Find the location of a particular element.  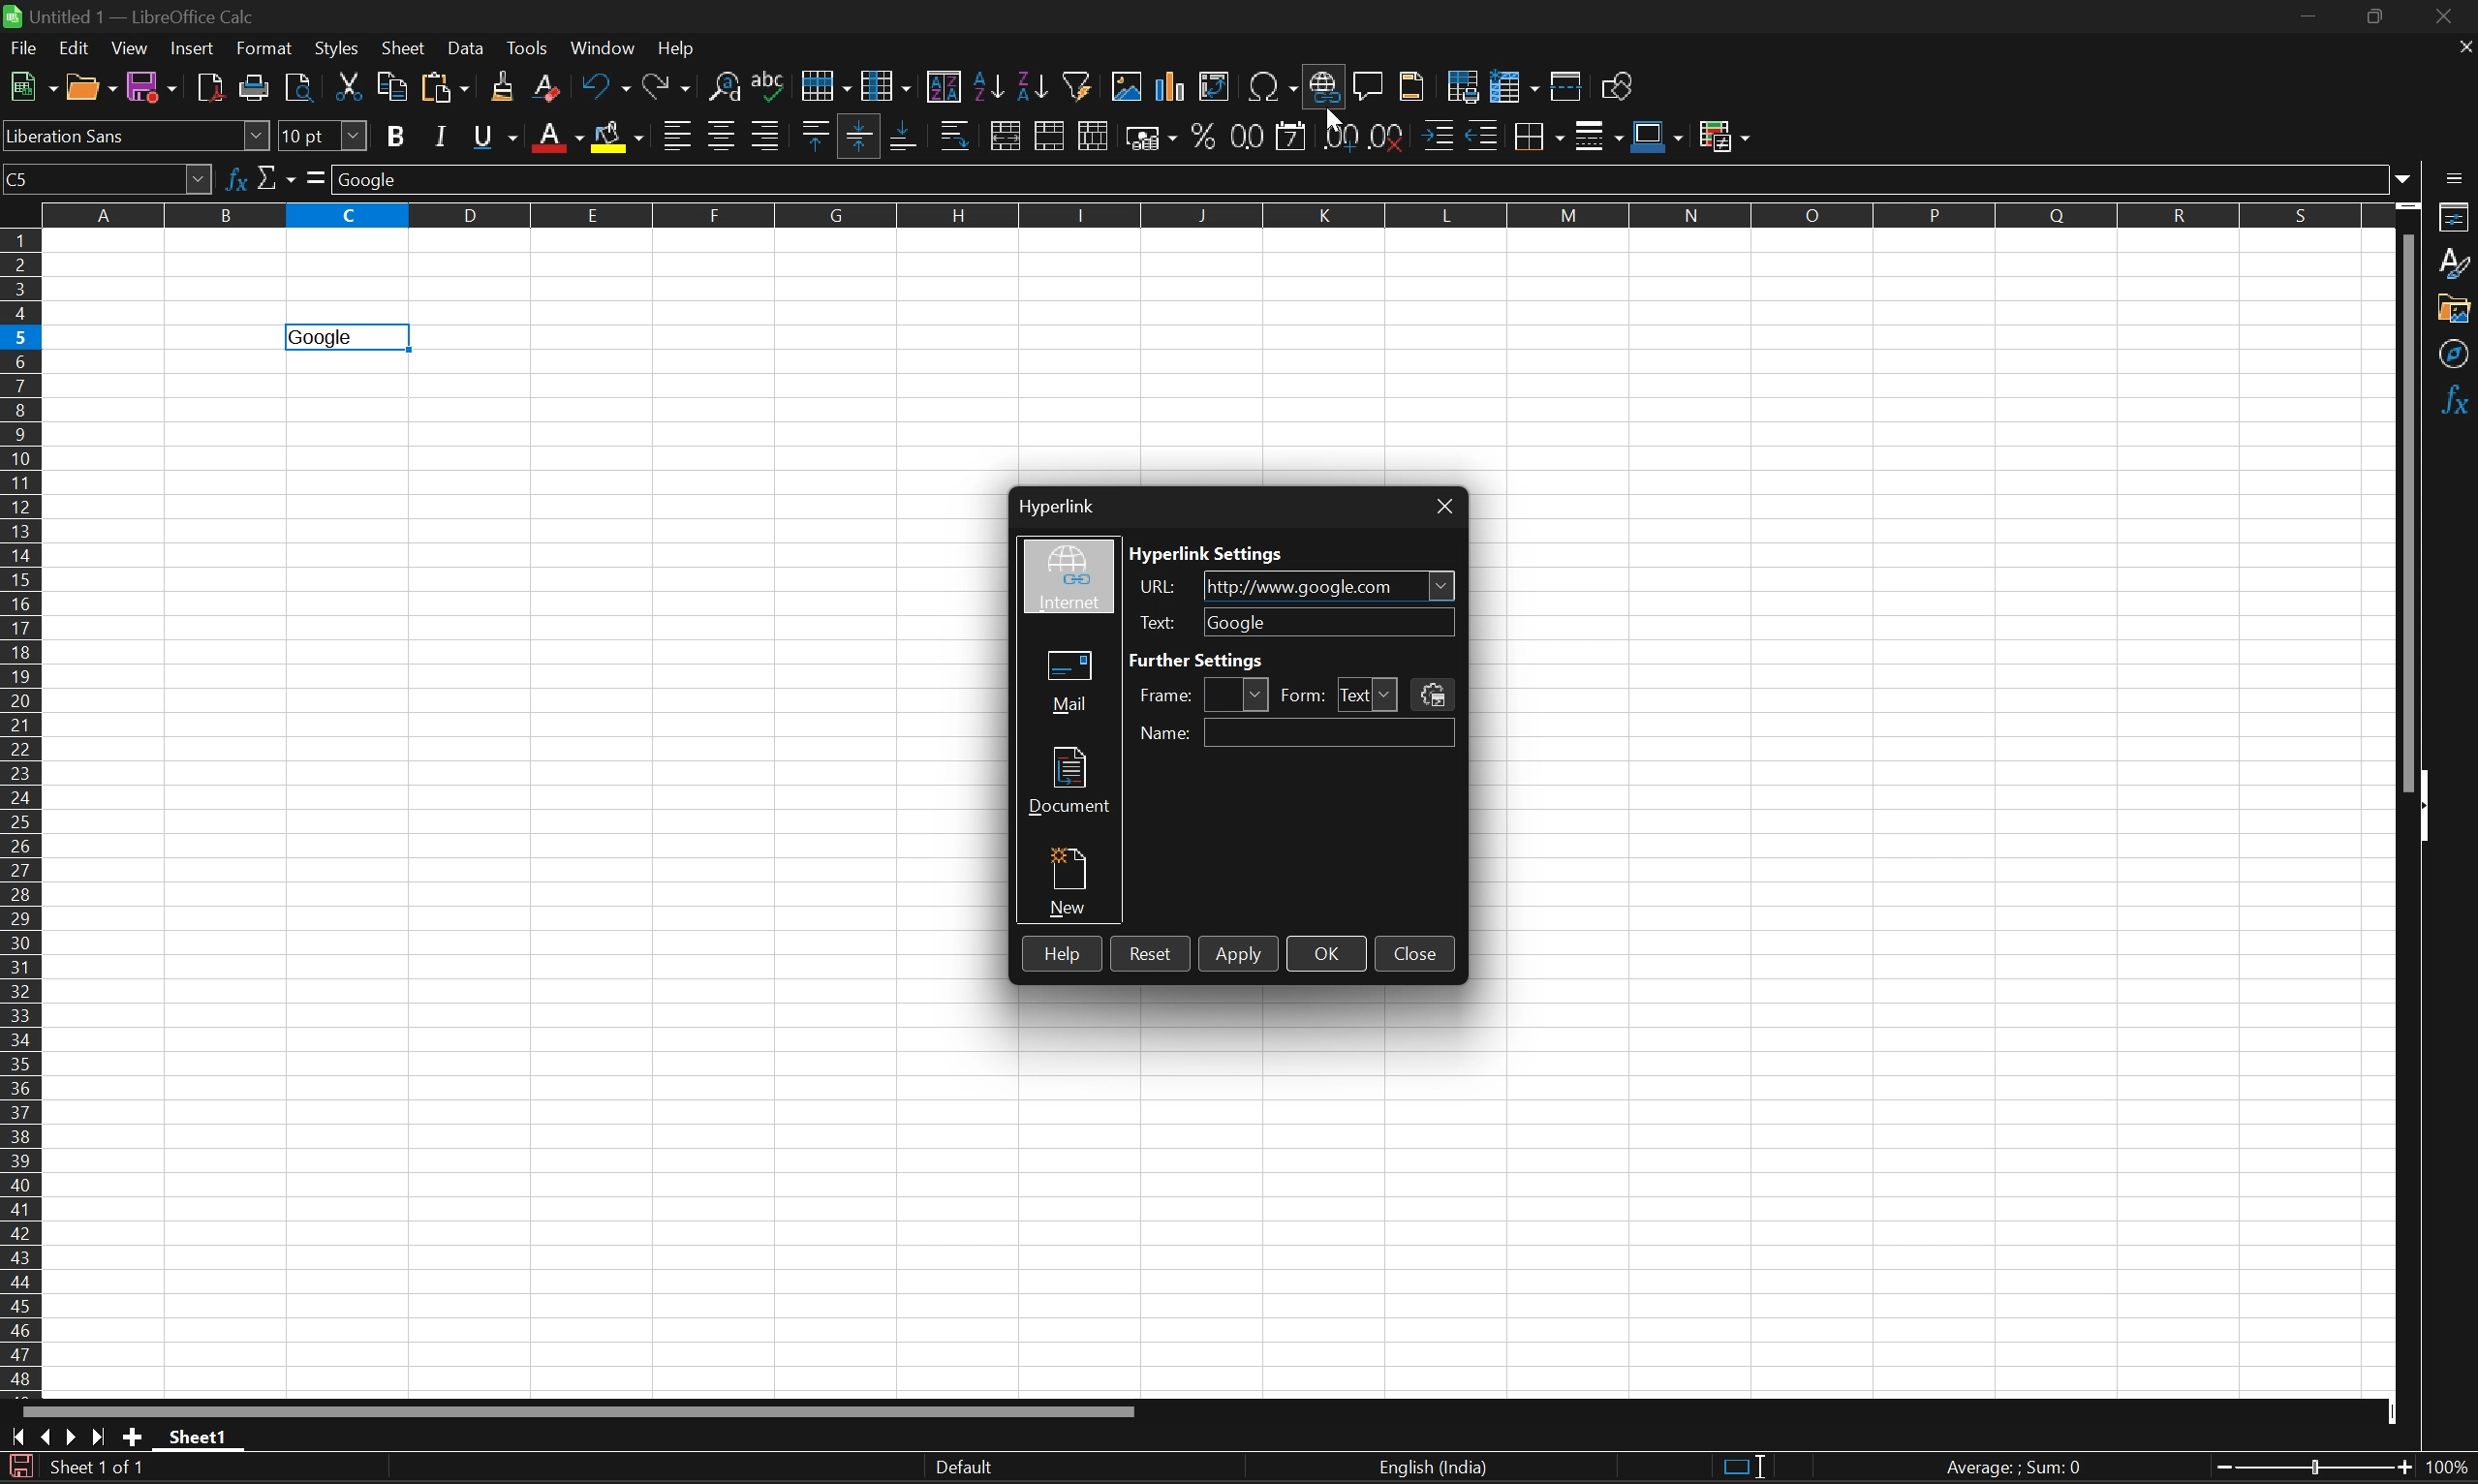

Windows is located at coordinates (602, 48).